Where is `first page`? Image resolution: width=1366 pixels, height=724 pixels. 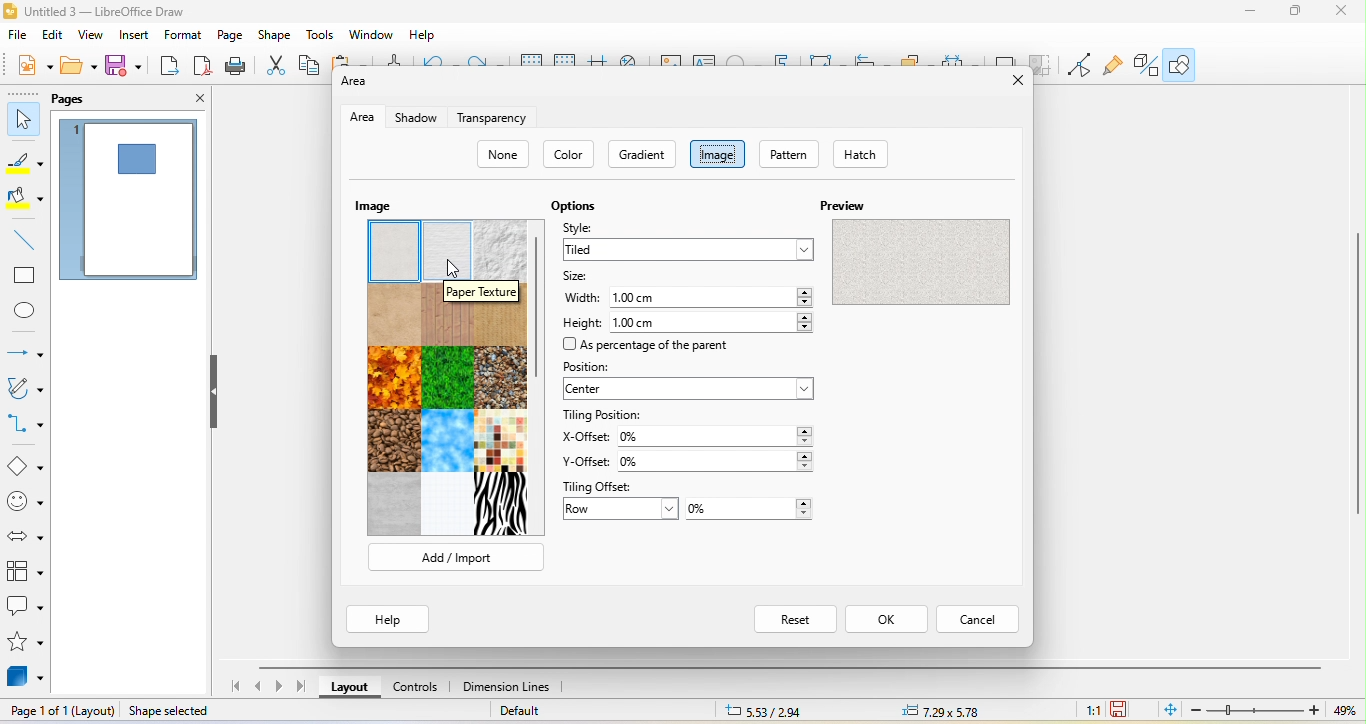
first page is located at coordinates (230, 685).